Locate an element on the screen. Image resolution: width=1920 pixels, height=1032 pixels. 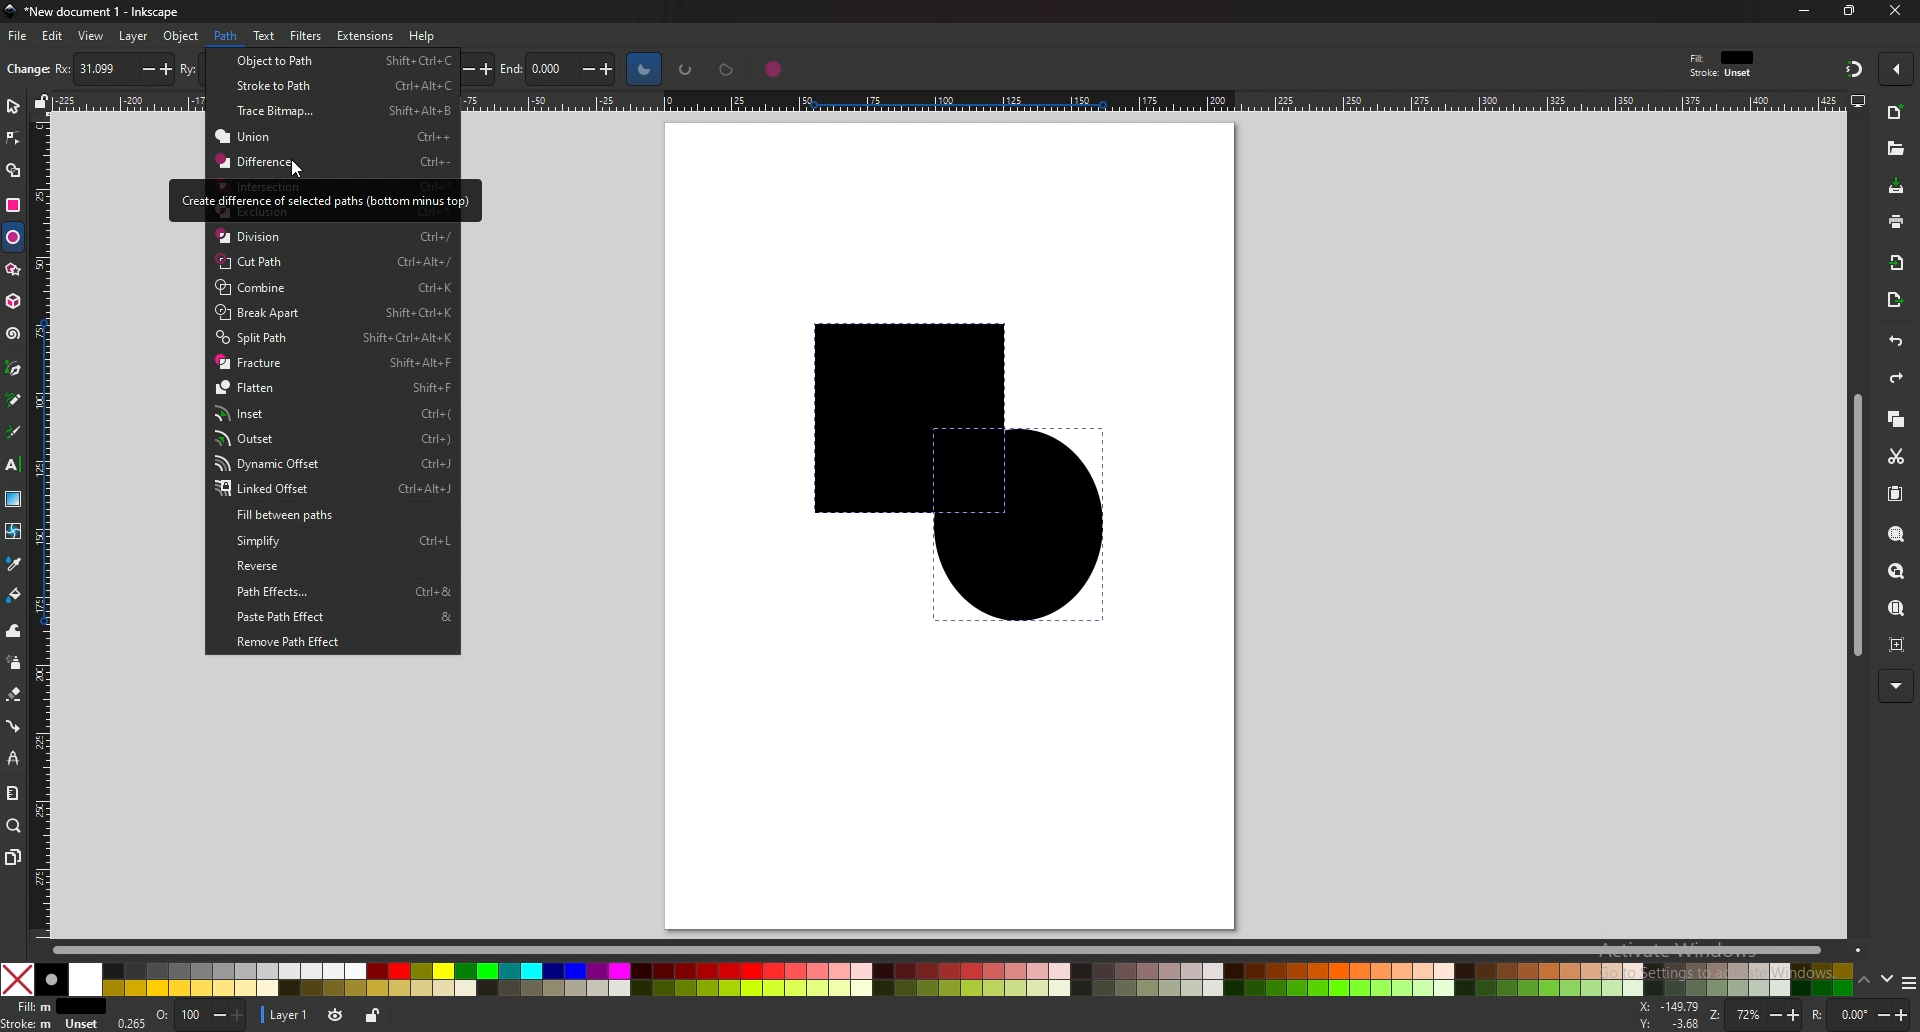
snapping is located at coordinates (1851, 68).